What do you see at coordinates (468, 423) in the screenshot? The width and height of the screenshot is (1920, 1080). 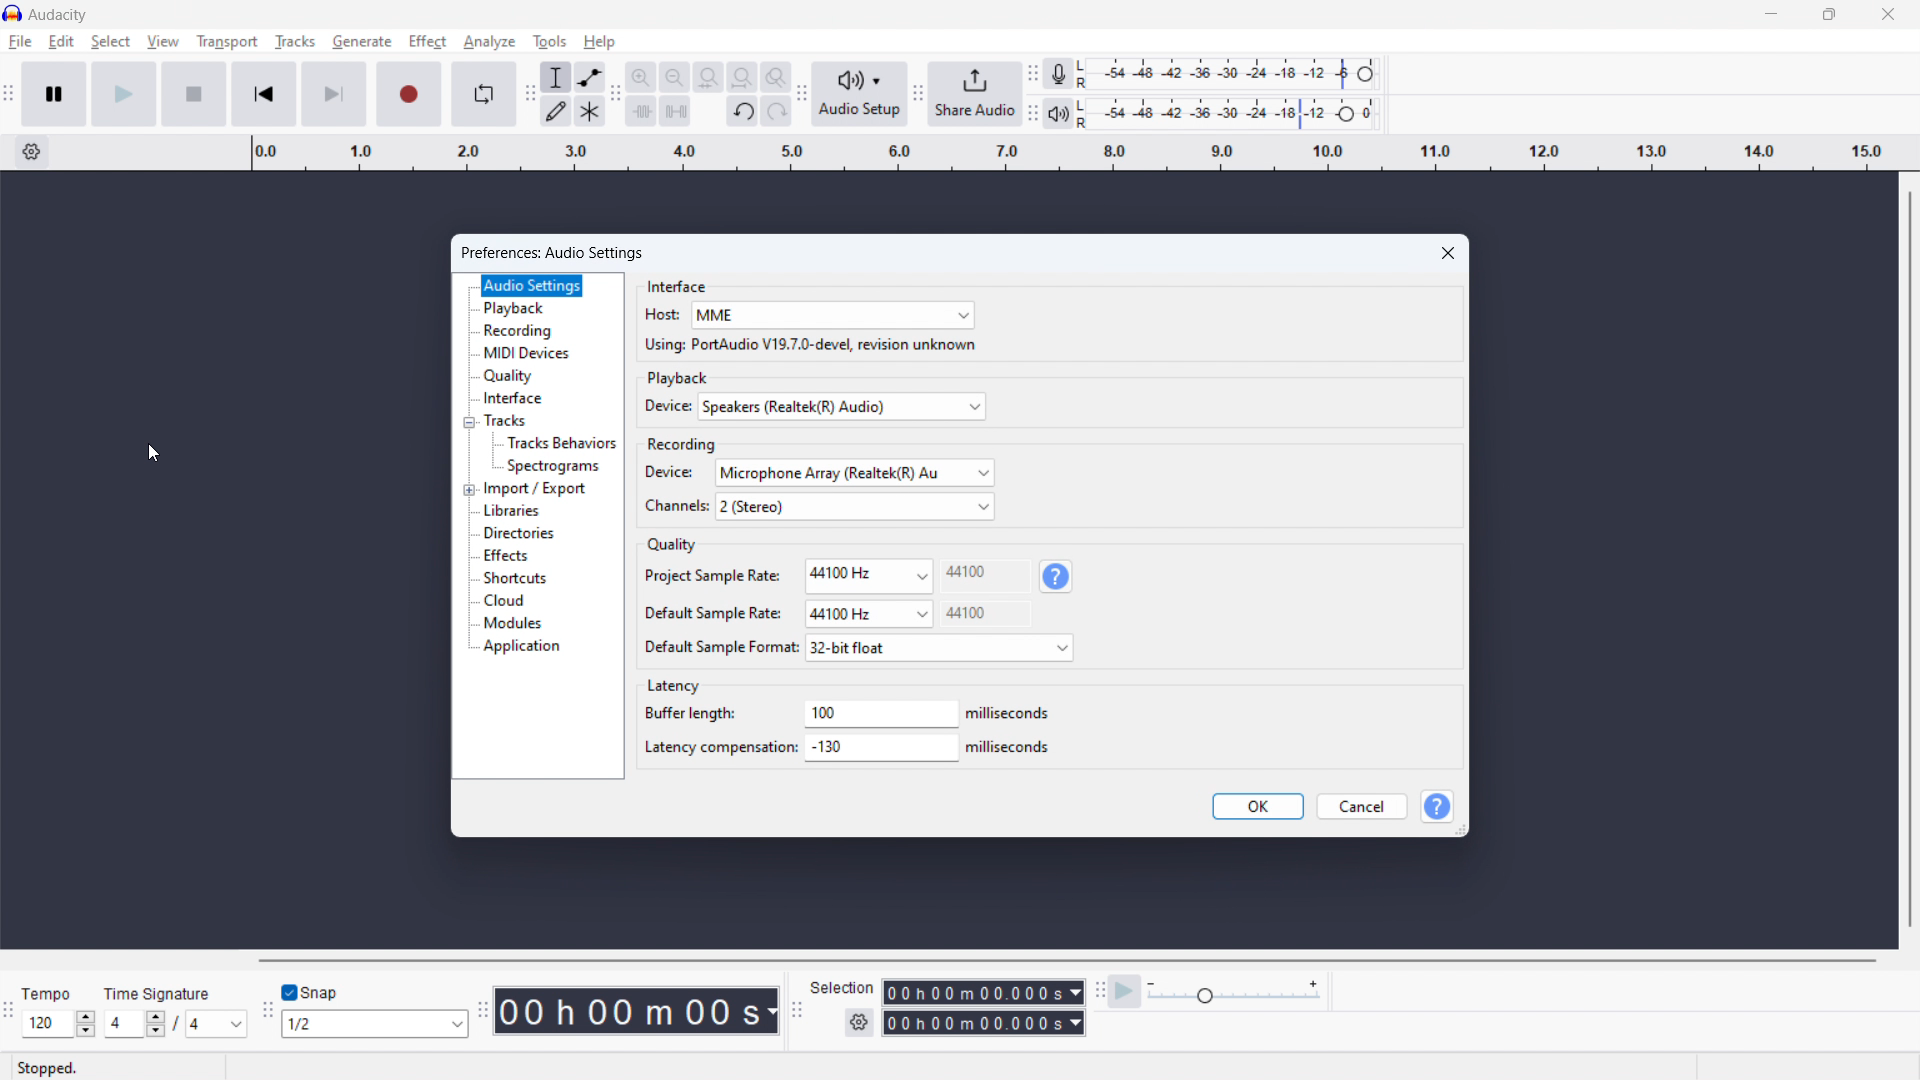 I see `collapse` at bounding box center [468, 423].